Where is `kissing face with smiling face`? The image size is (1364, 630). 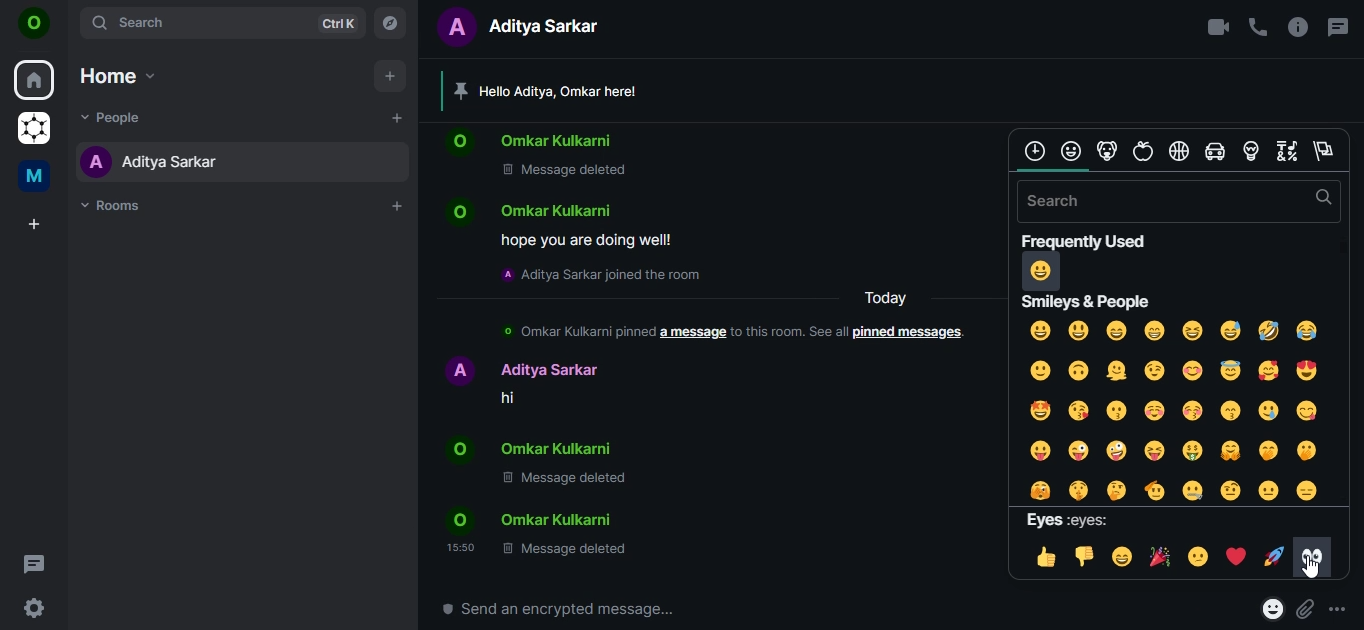 kissing face with smiling face is located at coordinates (1229, 410).